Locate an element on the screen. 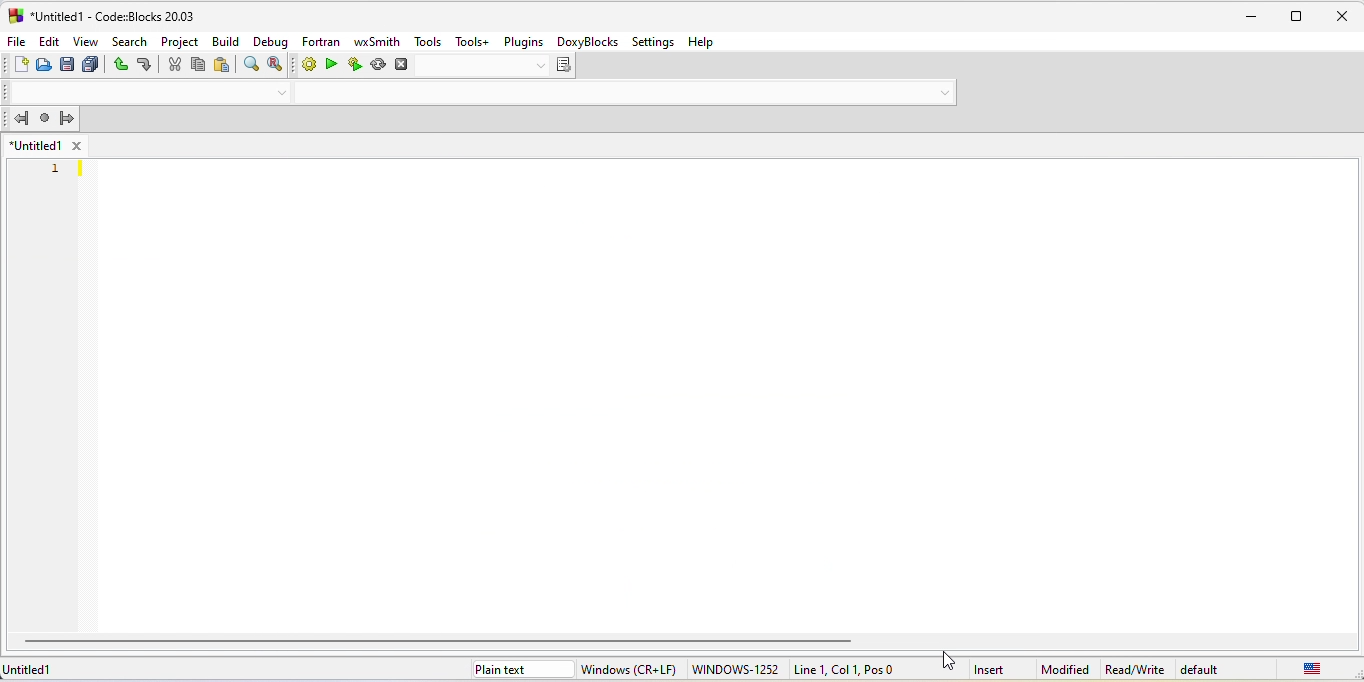  build is located at coordinates (226, 42).